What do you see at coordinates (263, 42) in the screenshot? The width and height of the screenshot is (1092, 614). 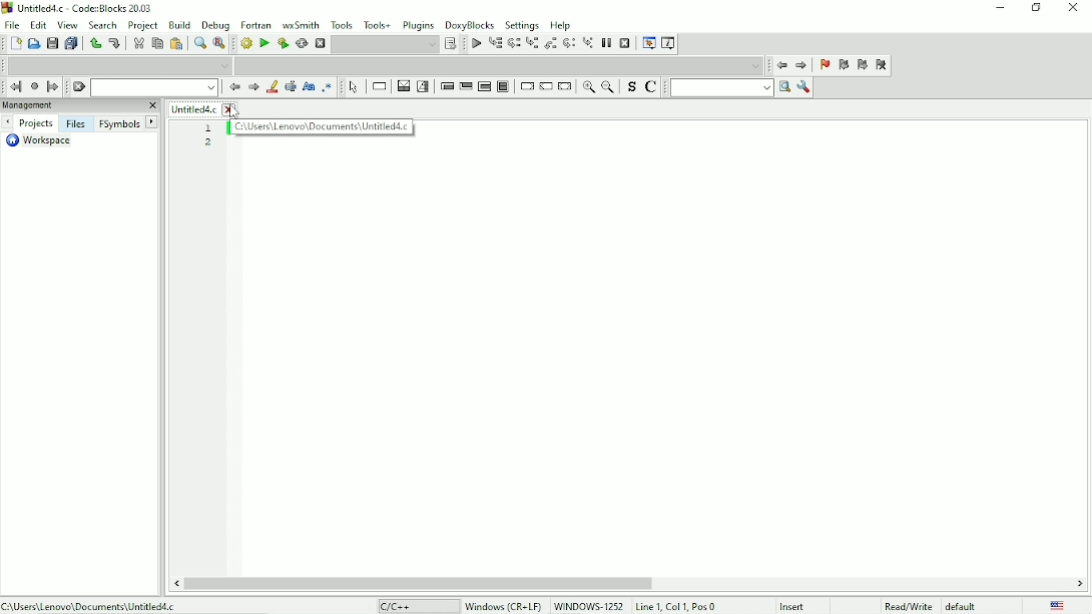 I see `Run` at bounding box center [263, 42].